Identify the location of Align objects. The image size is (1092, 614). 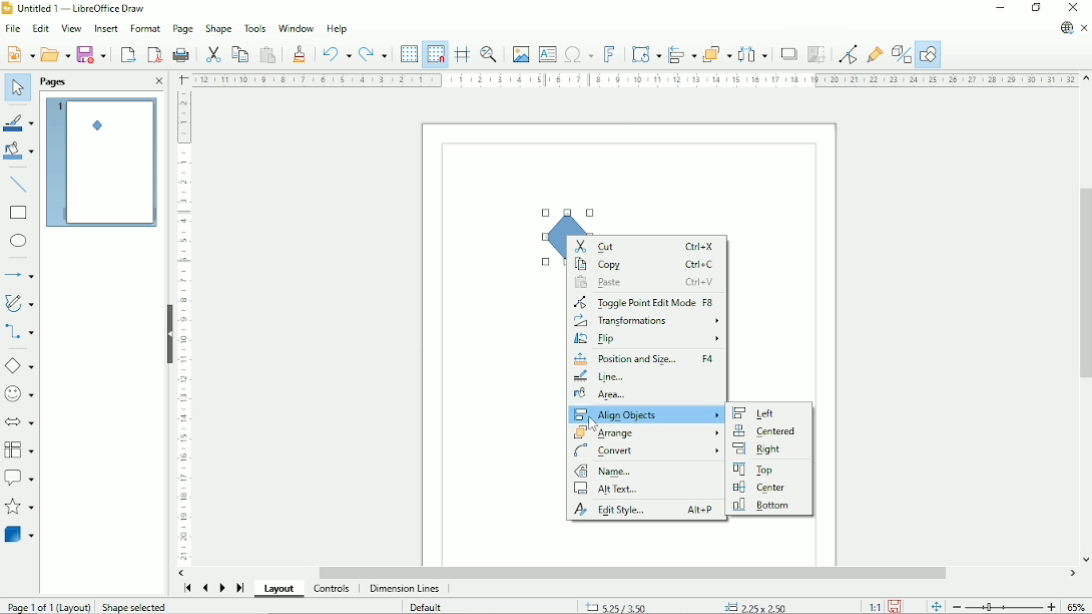
(682, 53).